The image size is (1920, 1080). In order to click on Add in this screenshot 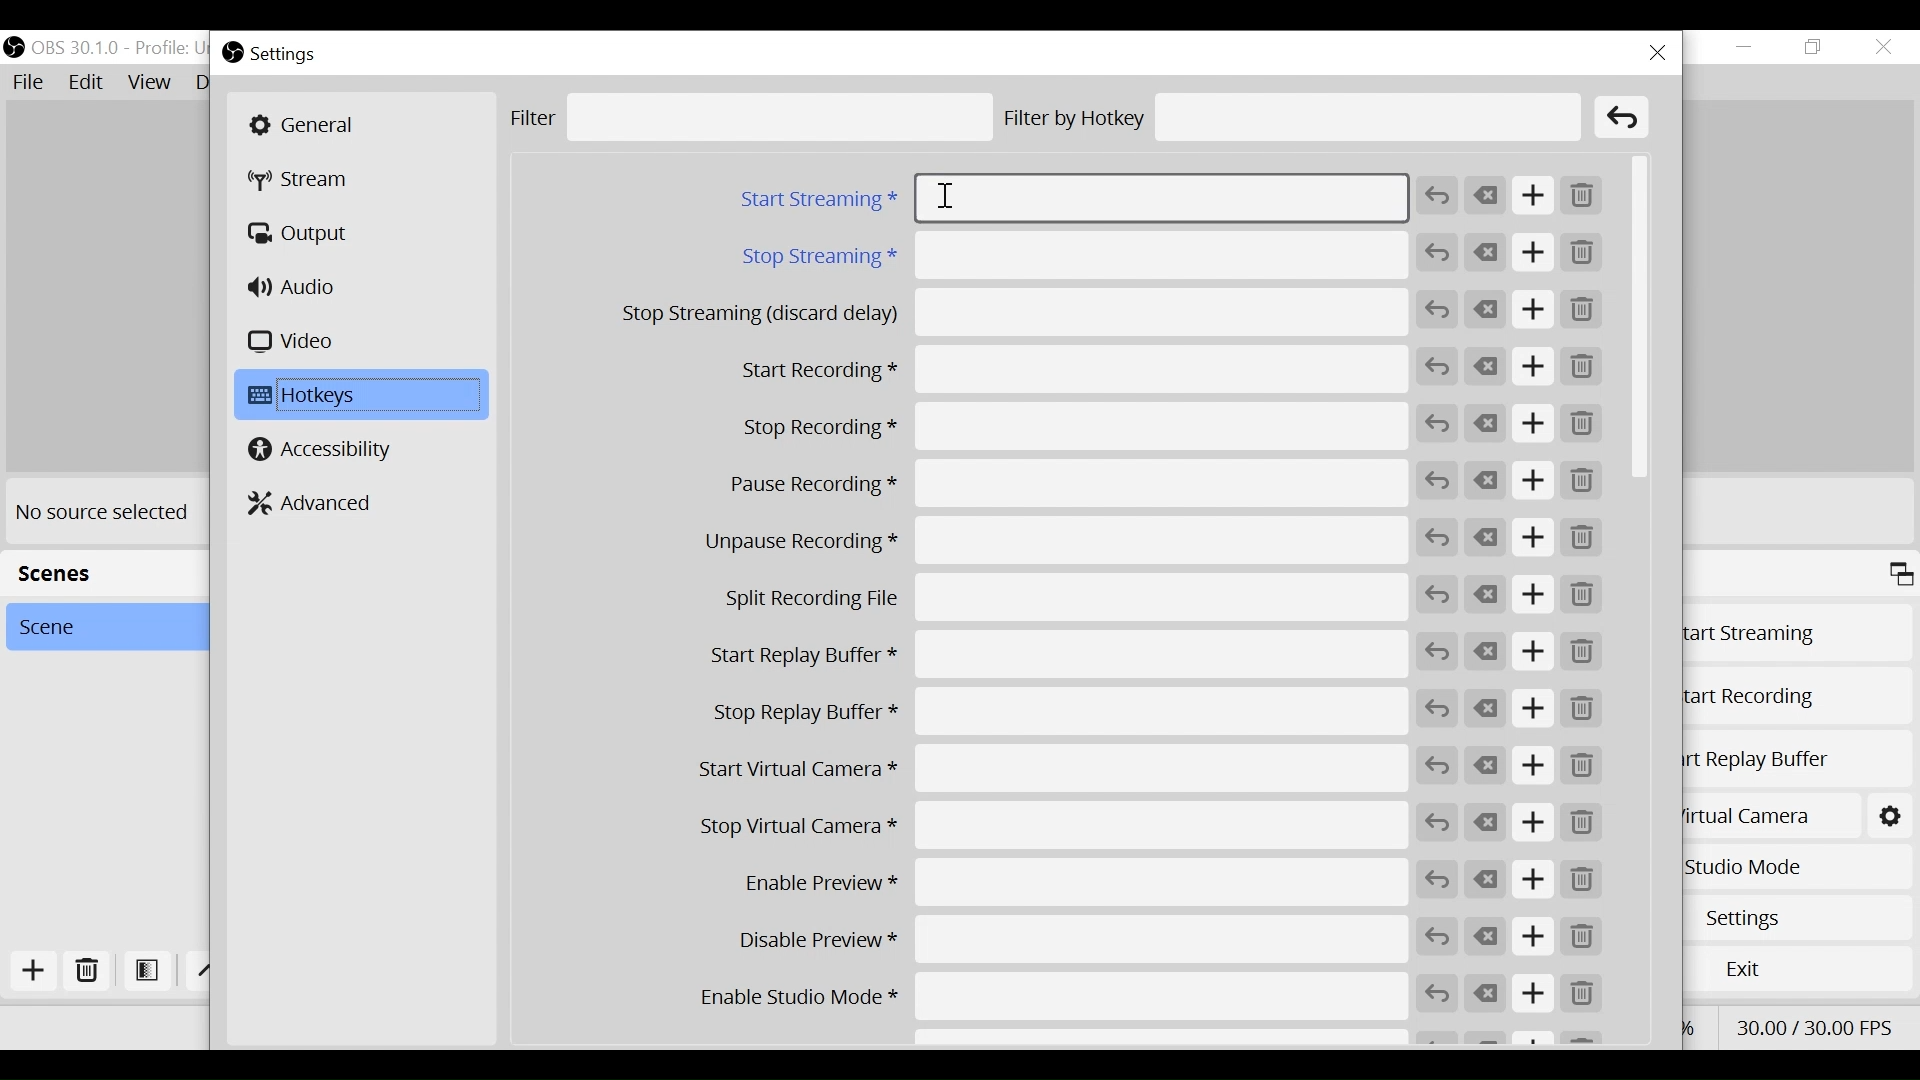, I will do `click(1537, 938)`.